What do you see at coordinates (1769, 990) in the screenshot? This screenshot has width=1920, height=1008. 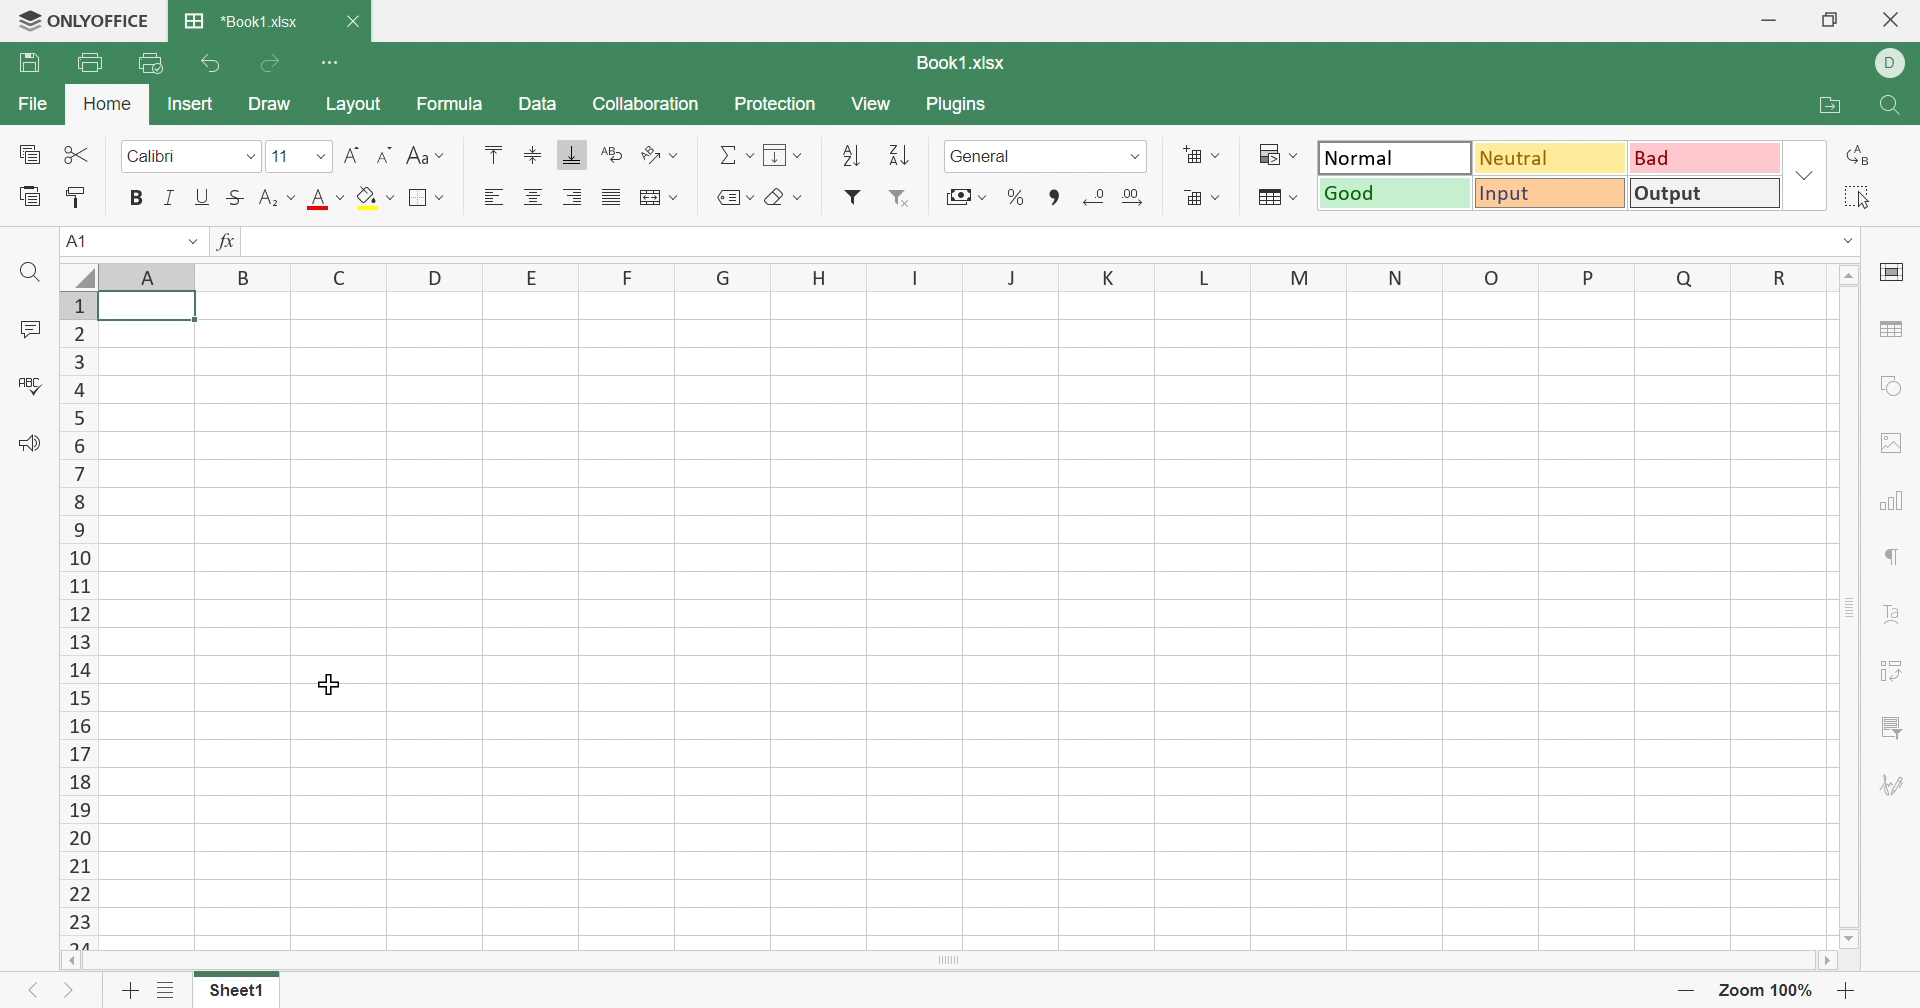 I see `Zoom 100%` at bounding box center [1769, 990].